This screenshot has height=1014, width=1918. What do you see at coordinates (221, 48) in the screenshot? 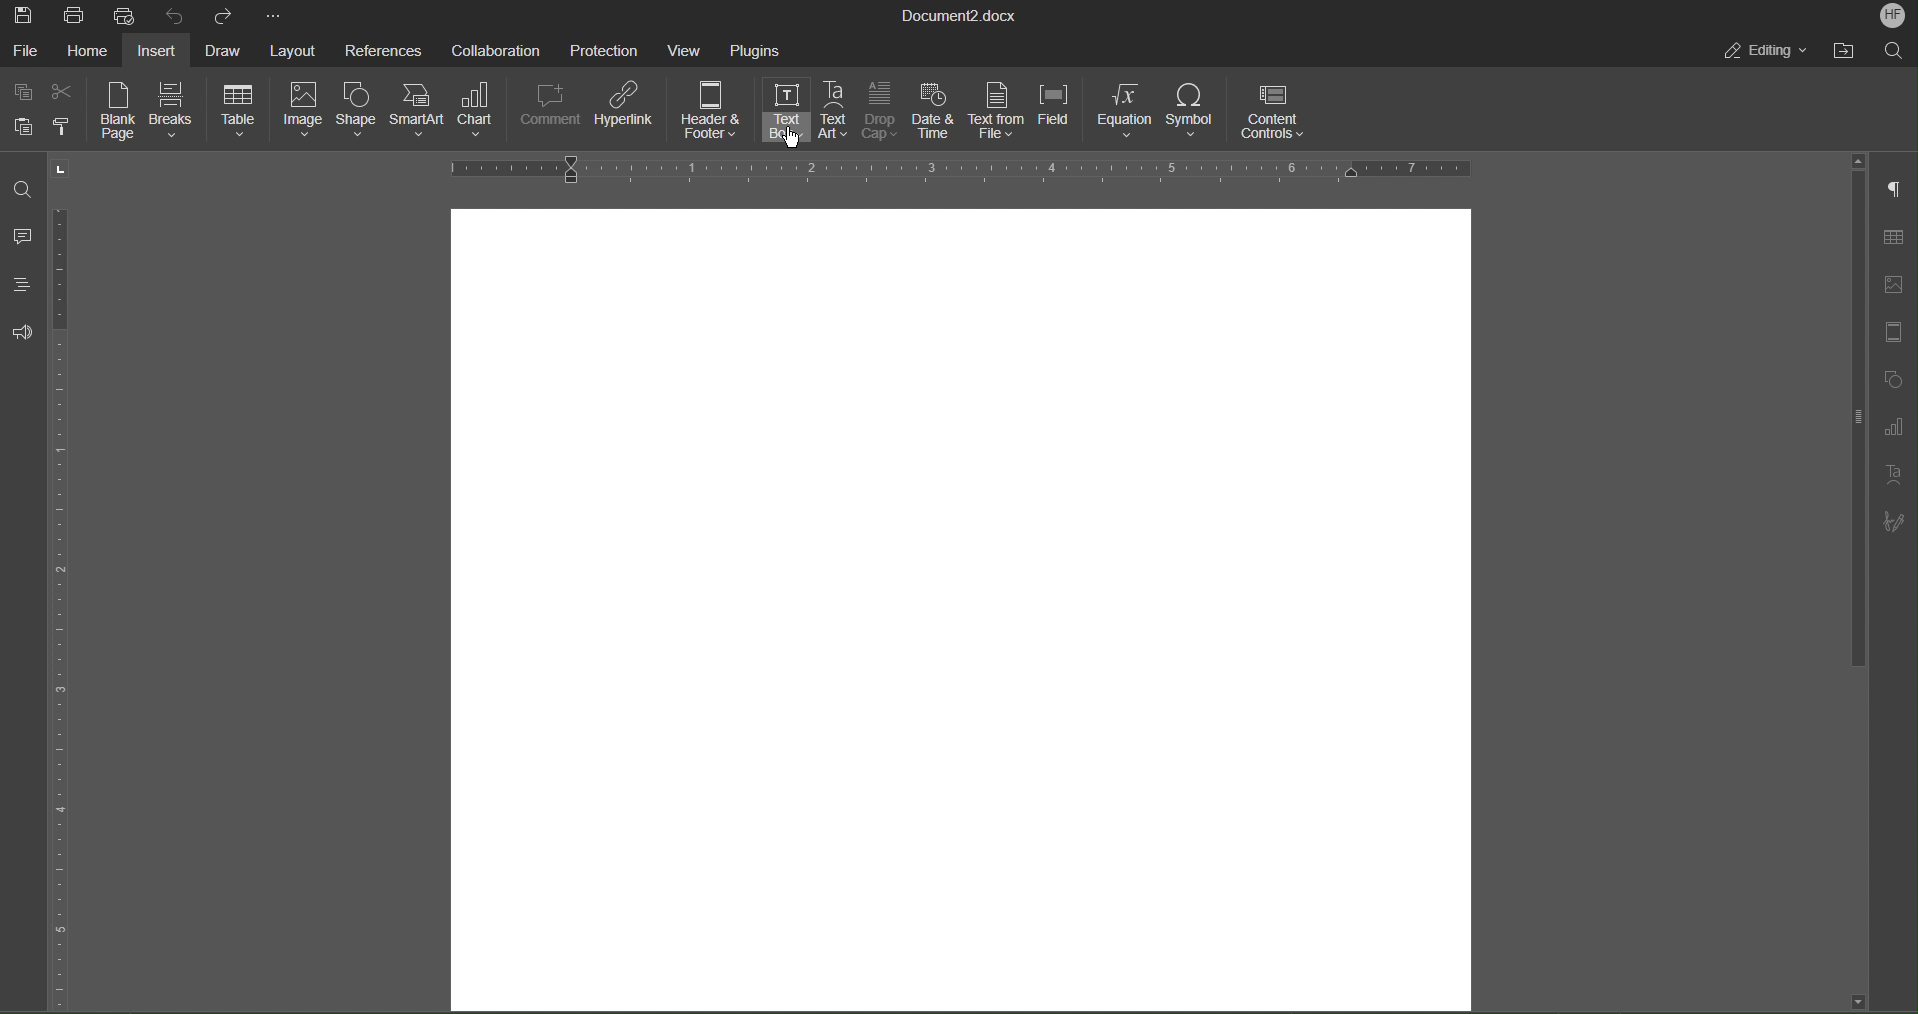
I see `Draw` at bounding box center [221, 48].